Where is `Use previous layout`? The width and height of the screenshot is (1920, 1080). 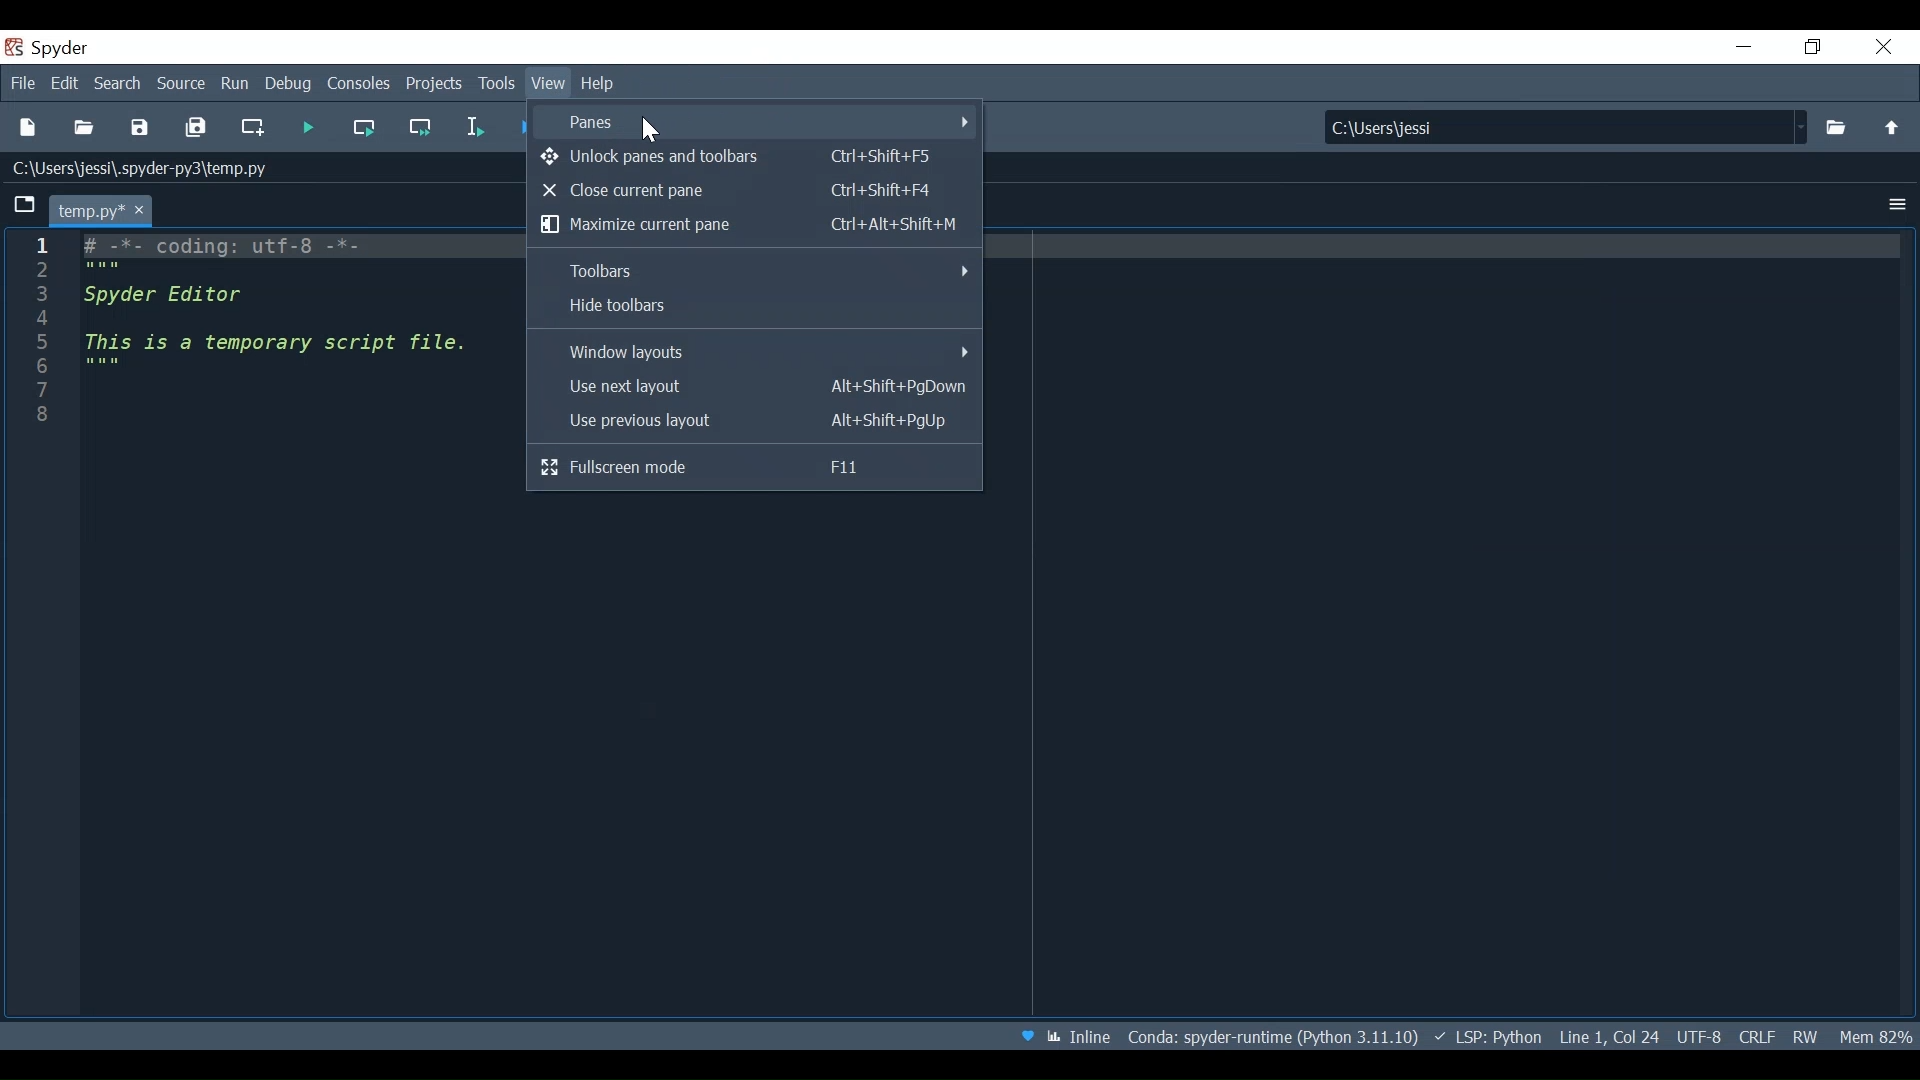
Use previous layout is located at coordinates (751, 422).